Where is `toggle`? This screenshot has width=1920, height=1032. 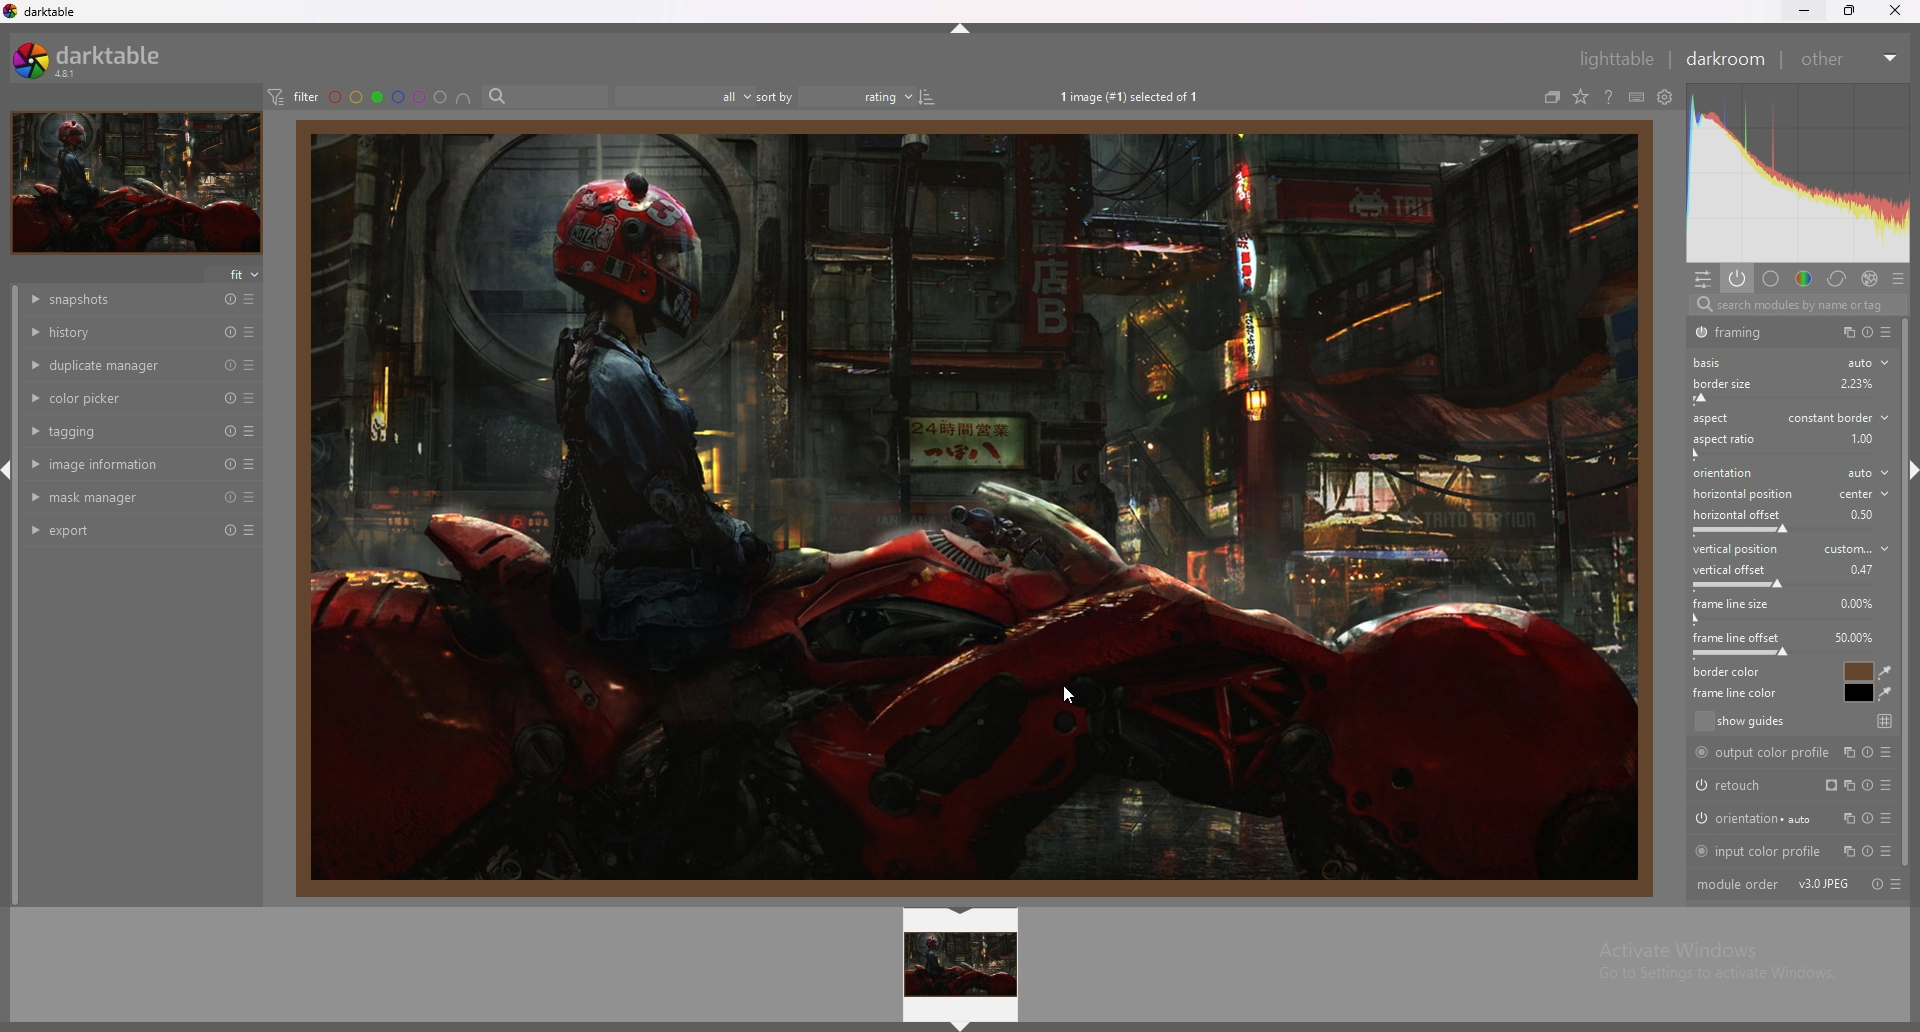 toggle is located at coordinates (1870, 333).